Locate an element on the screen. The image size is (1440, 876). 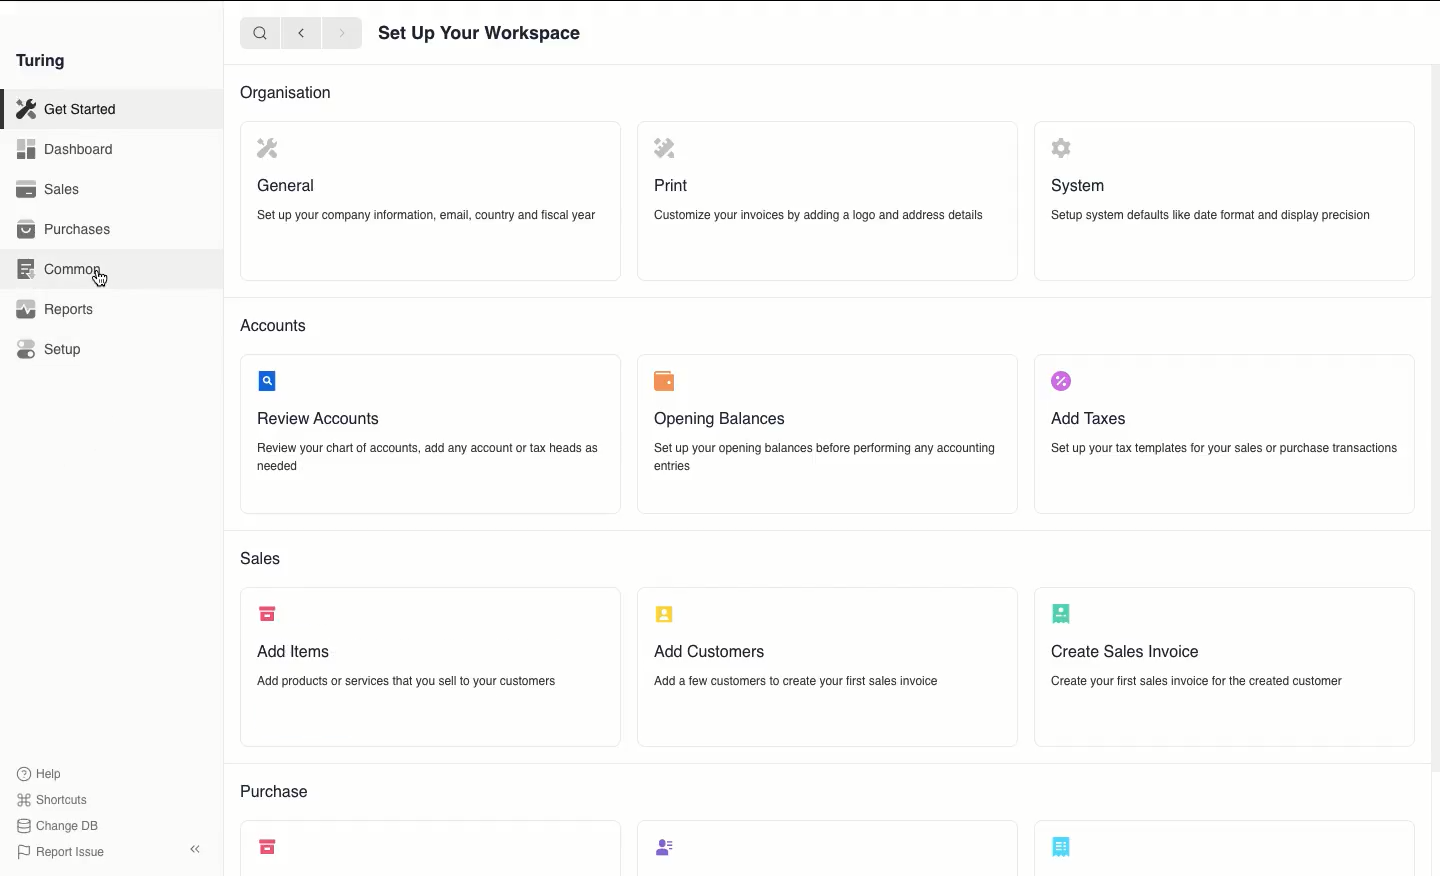
Add Taxes is located at coordinates (1087, 399).